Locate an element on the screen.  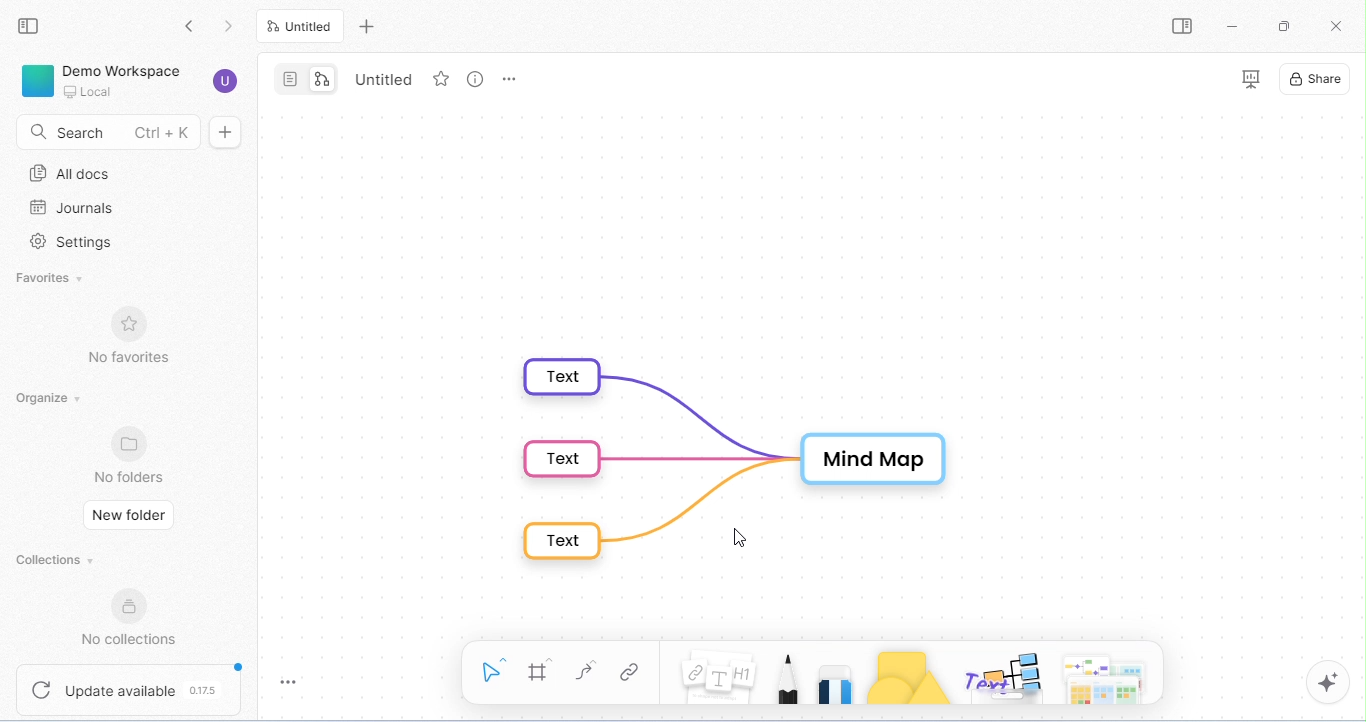
go back is located at coordinates (192, 27).